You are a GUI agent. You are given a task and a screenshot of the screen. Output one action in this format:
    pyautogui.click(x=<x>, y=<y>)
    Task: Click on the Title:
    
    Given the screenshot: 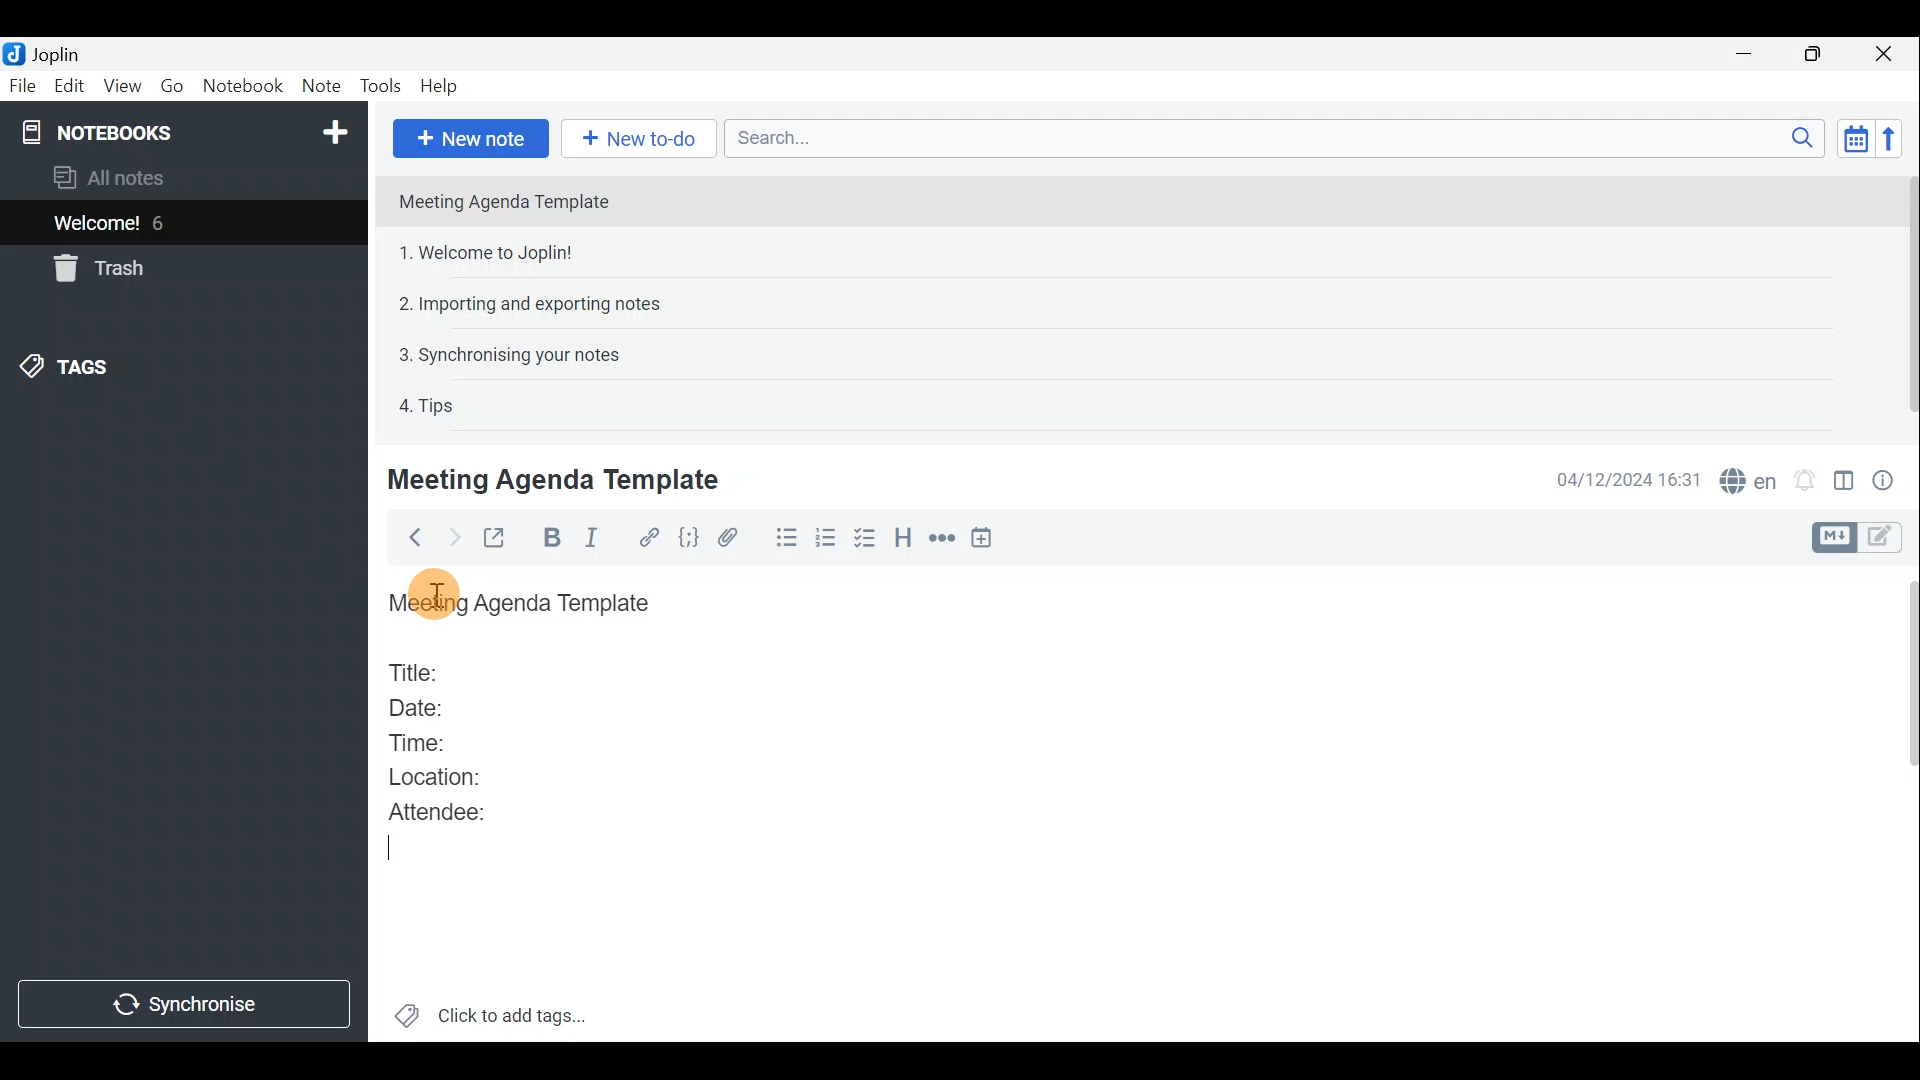 What is the action you would take?
    pyautogui.click(x=417, y=669)
    